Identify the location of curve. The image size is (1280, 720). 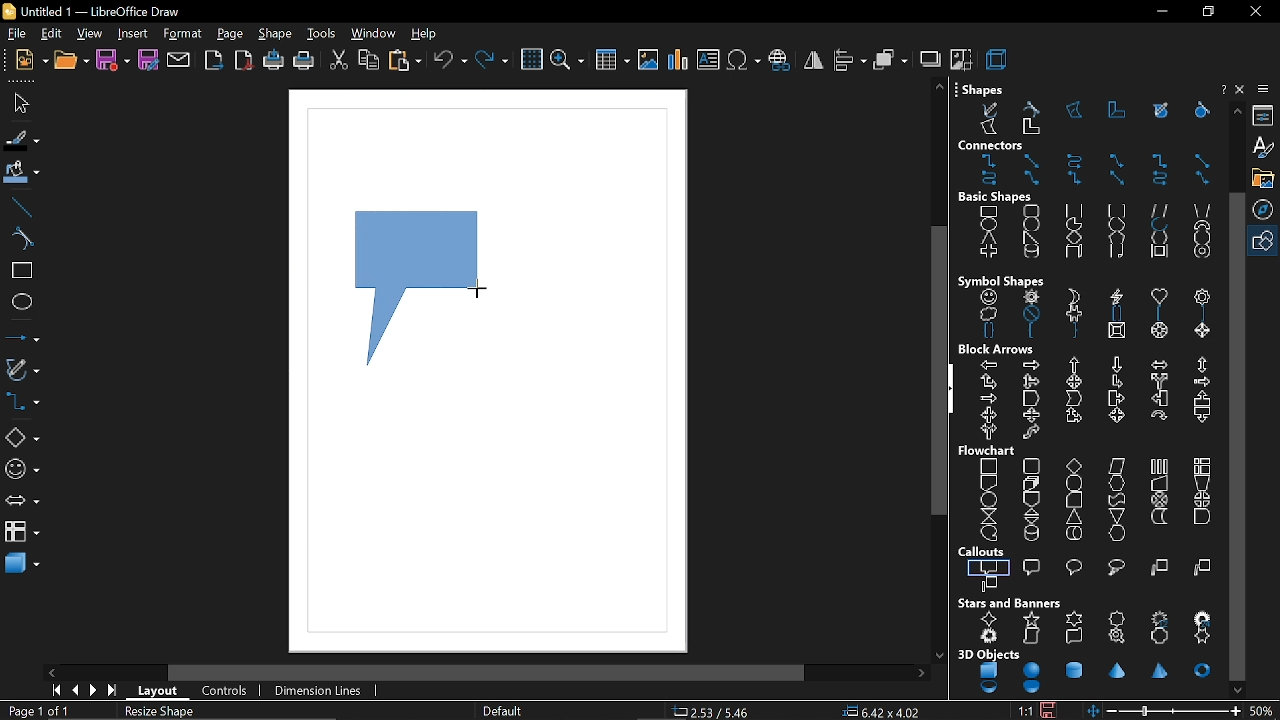
(1035, 108).